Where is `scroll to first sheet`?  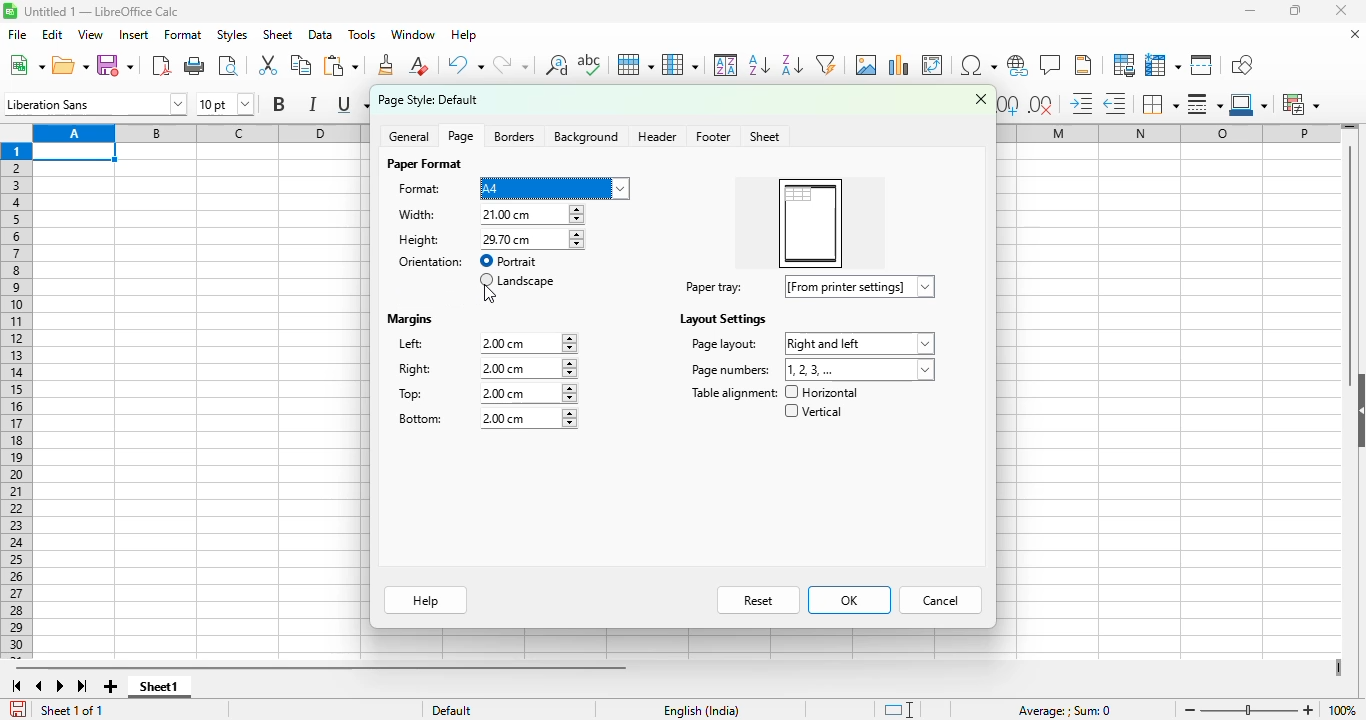
scroll to first sheet is located at coordinates (16, 687).